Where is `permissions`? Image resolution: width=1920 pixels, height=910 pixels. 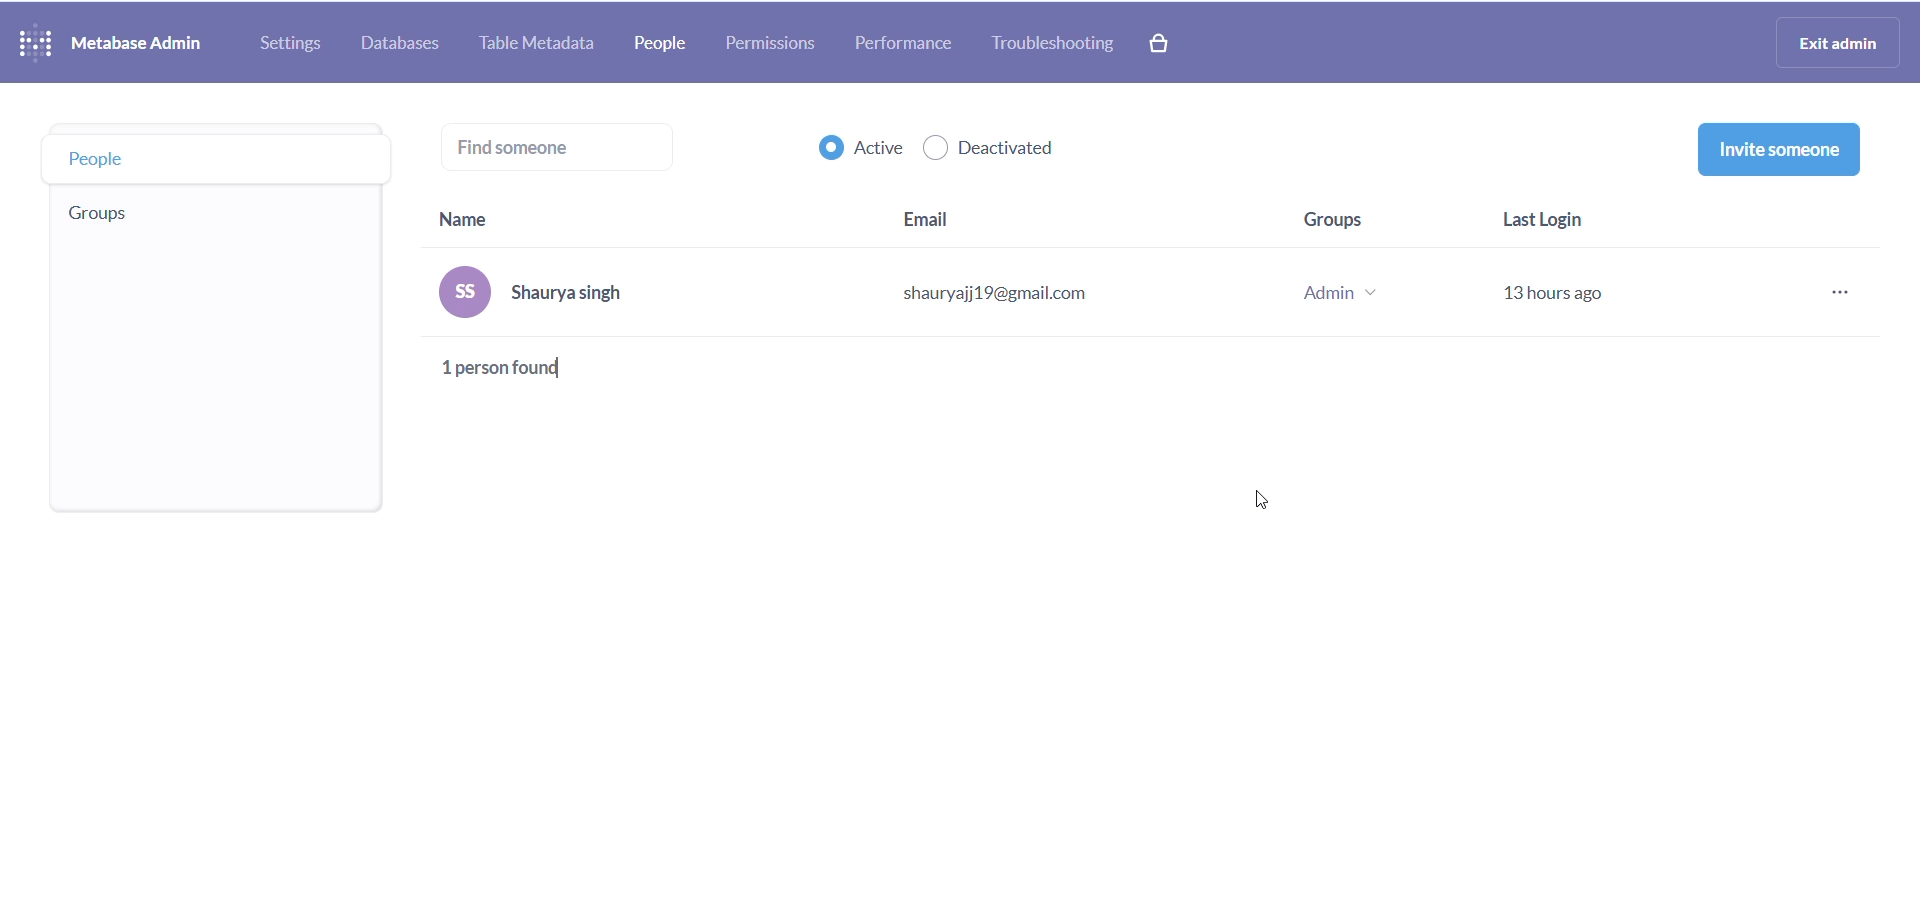 permissions is located at coordinates (775, 44).